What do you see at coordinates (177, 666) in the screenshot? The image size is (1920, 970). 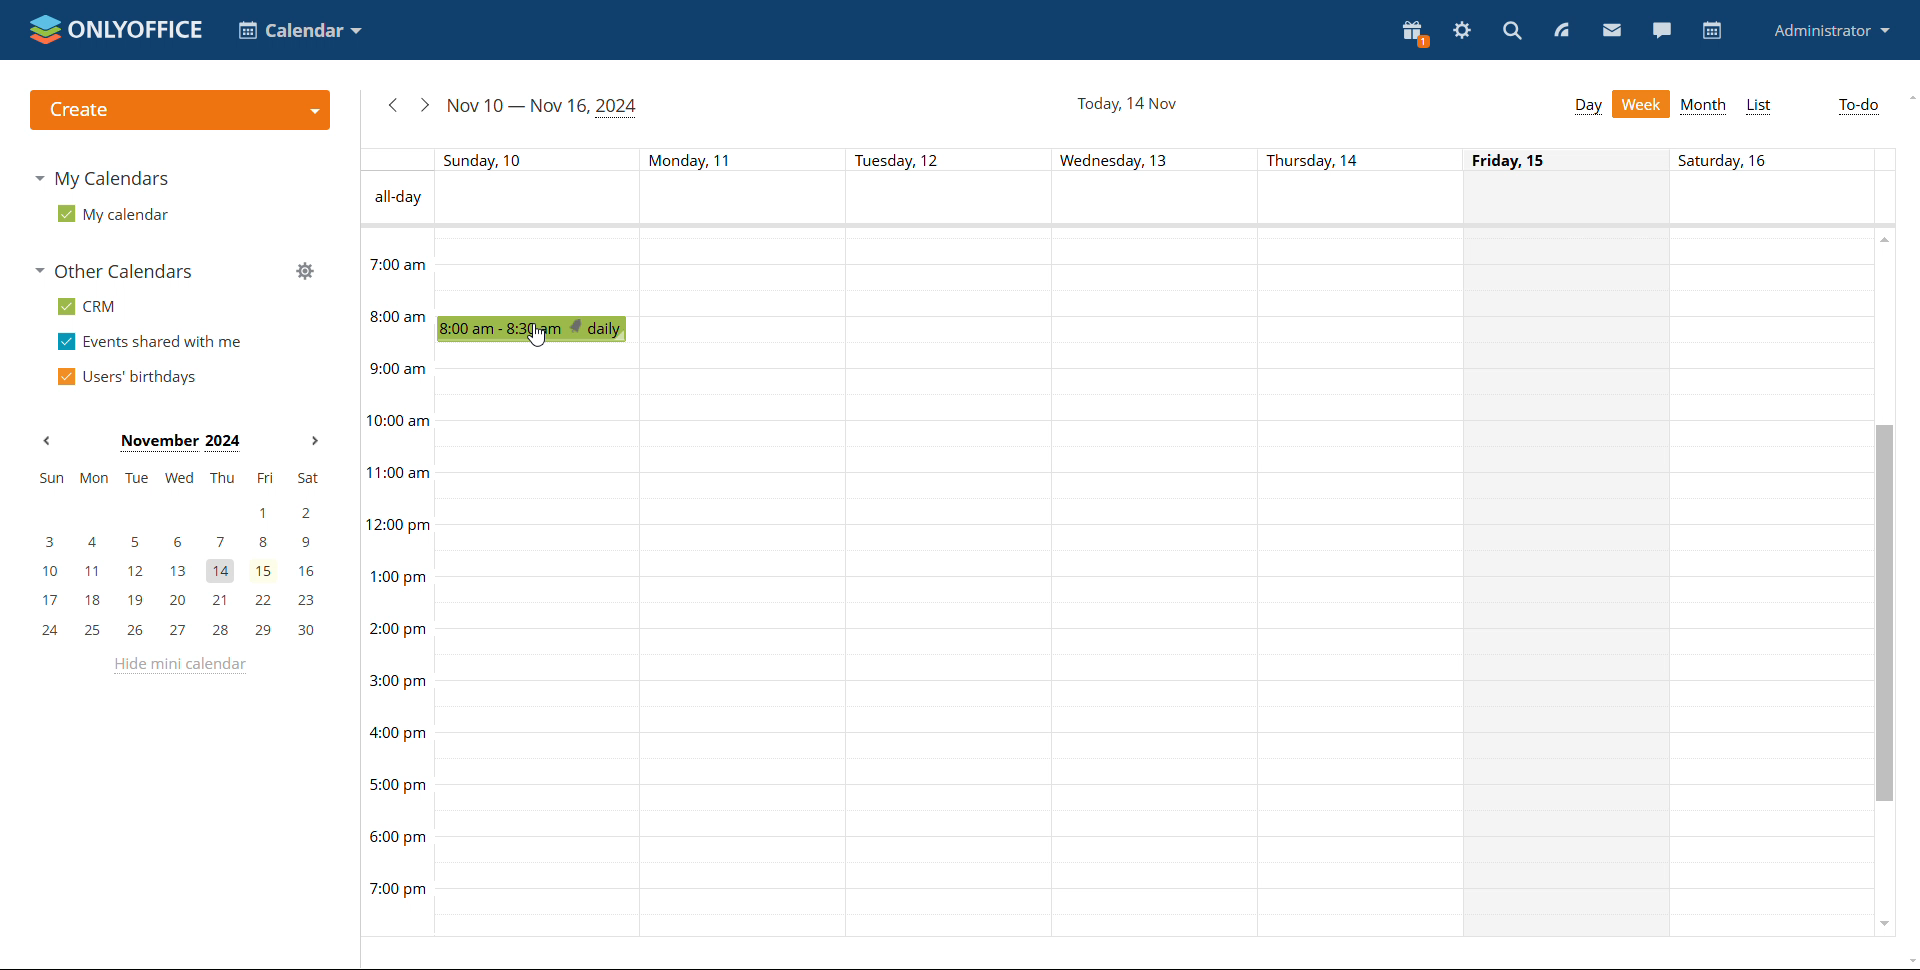 I see `hide mini calendar` at bounding box center [177, 666].